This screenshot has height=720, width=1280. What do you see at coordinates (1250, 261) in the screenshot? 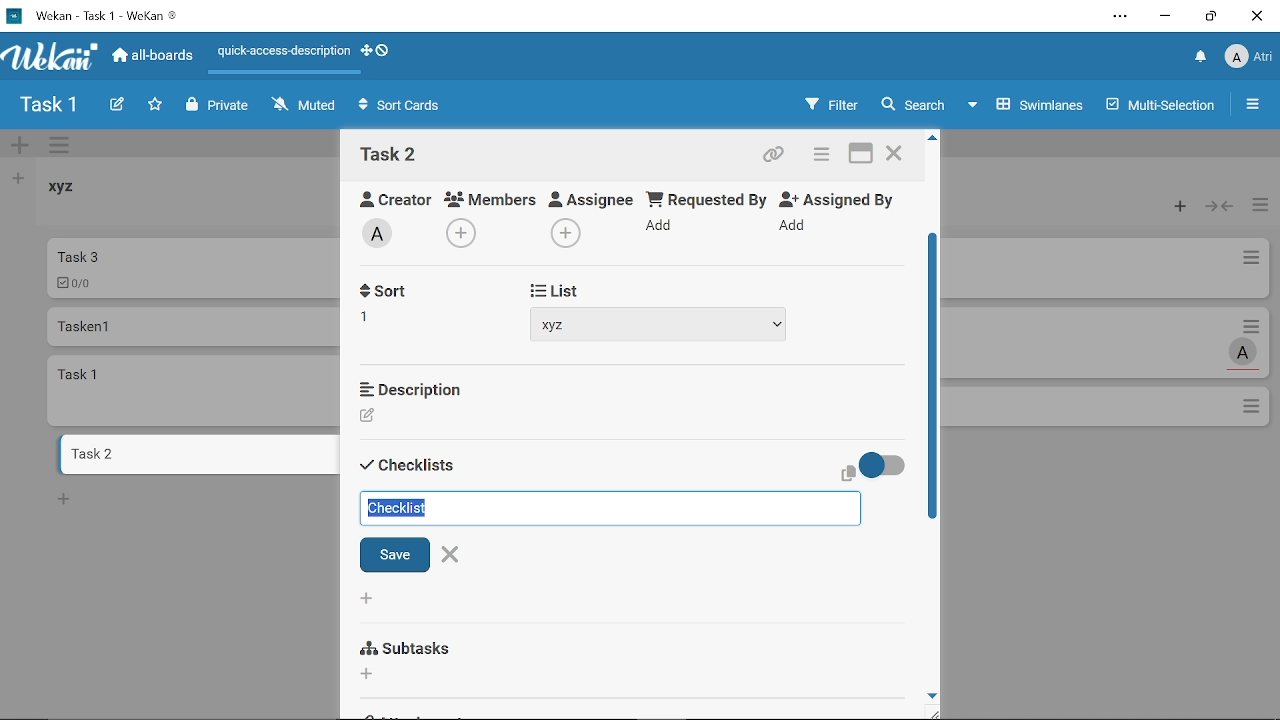
I see `Card actions` at bounding box center [1250, 261].